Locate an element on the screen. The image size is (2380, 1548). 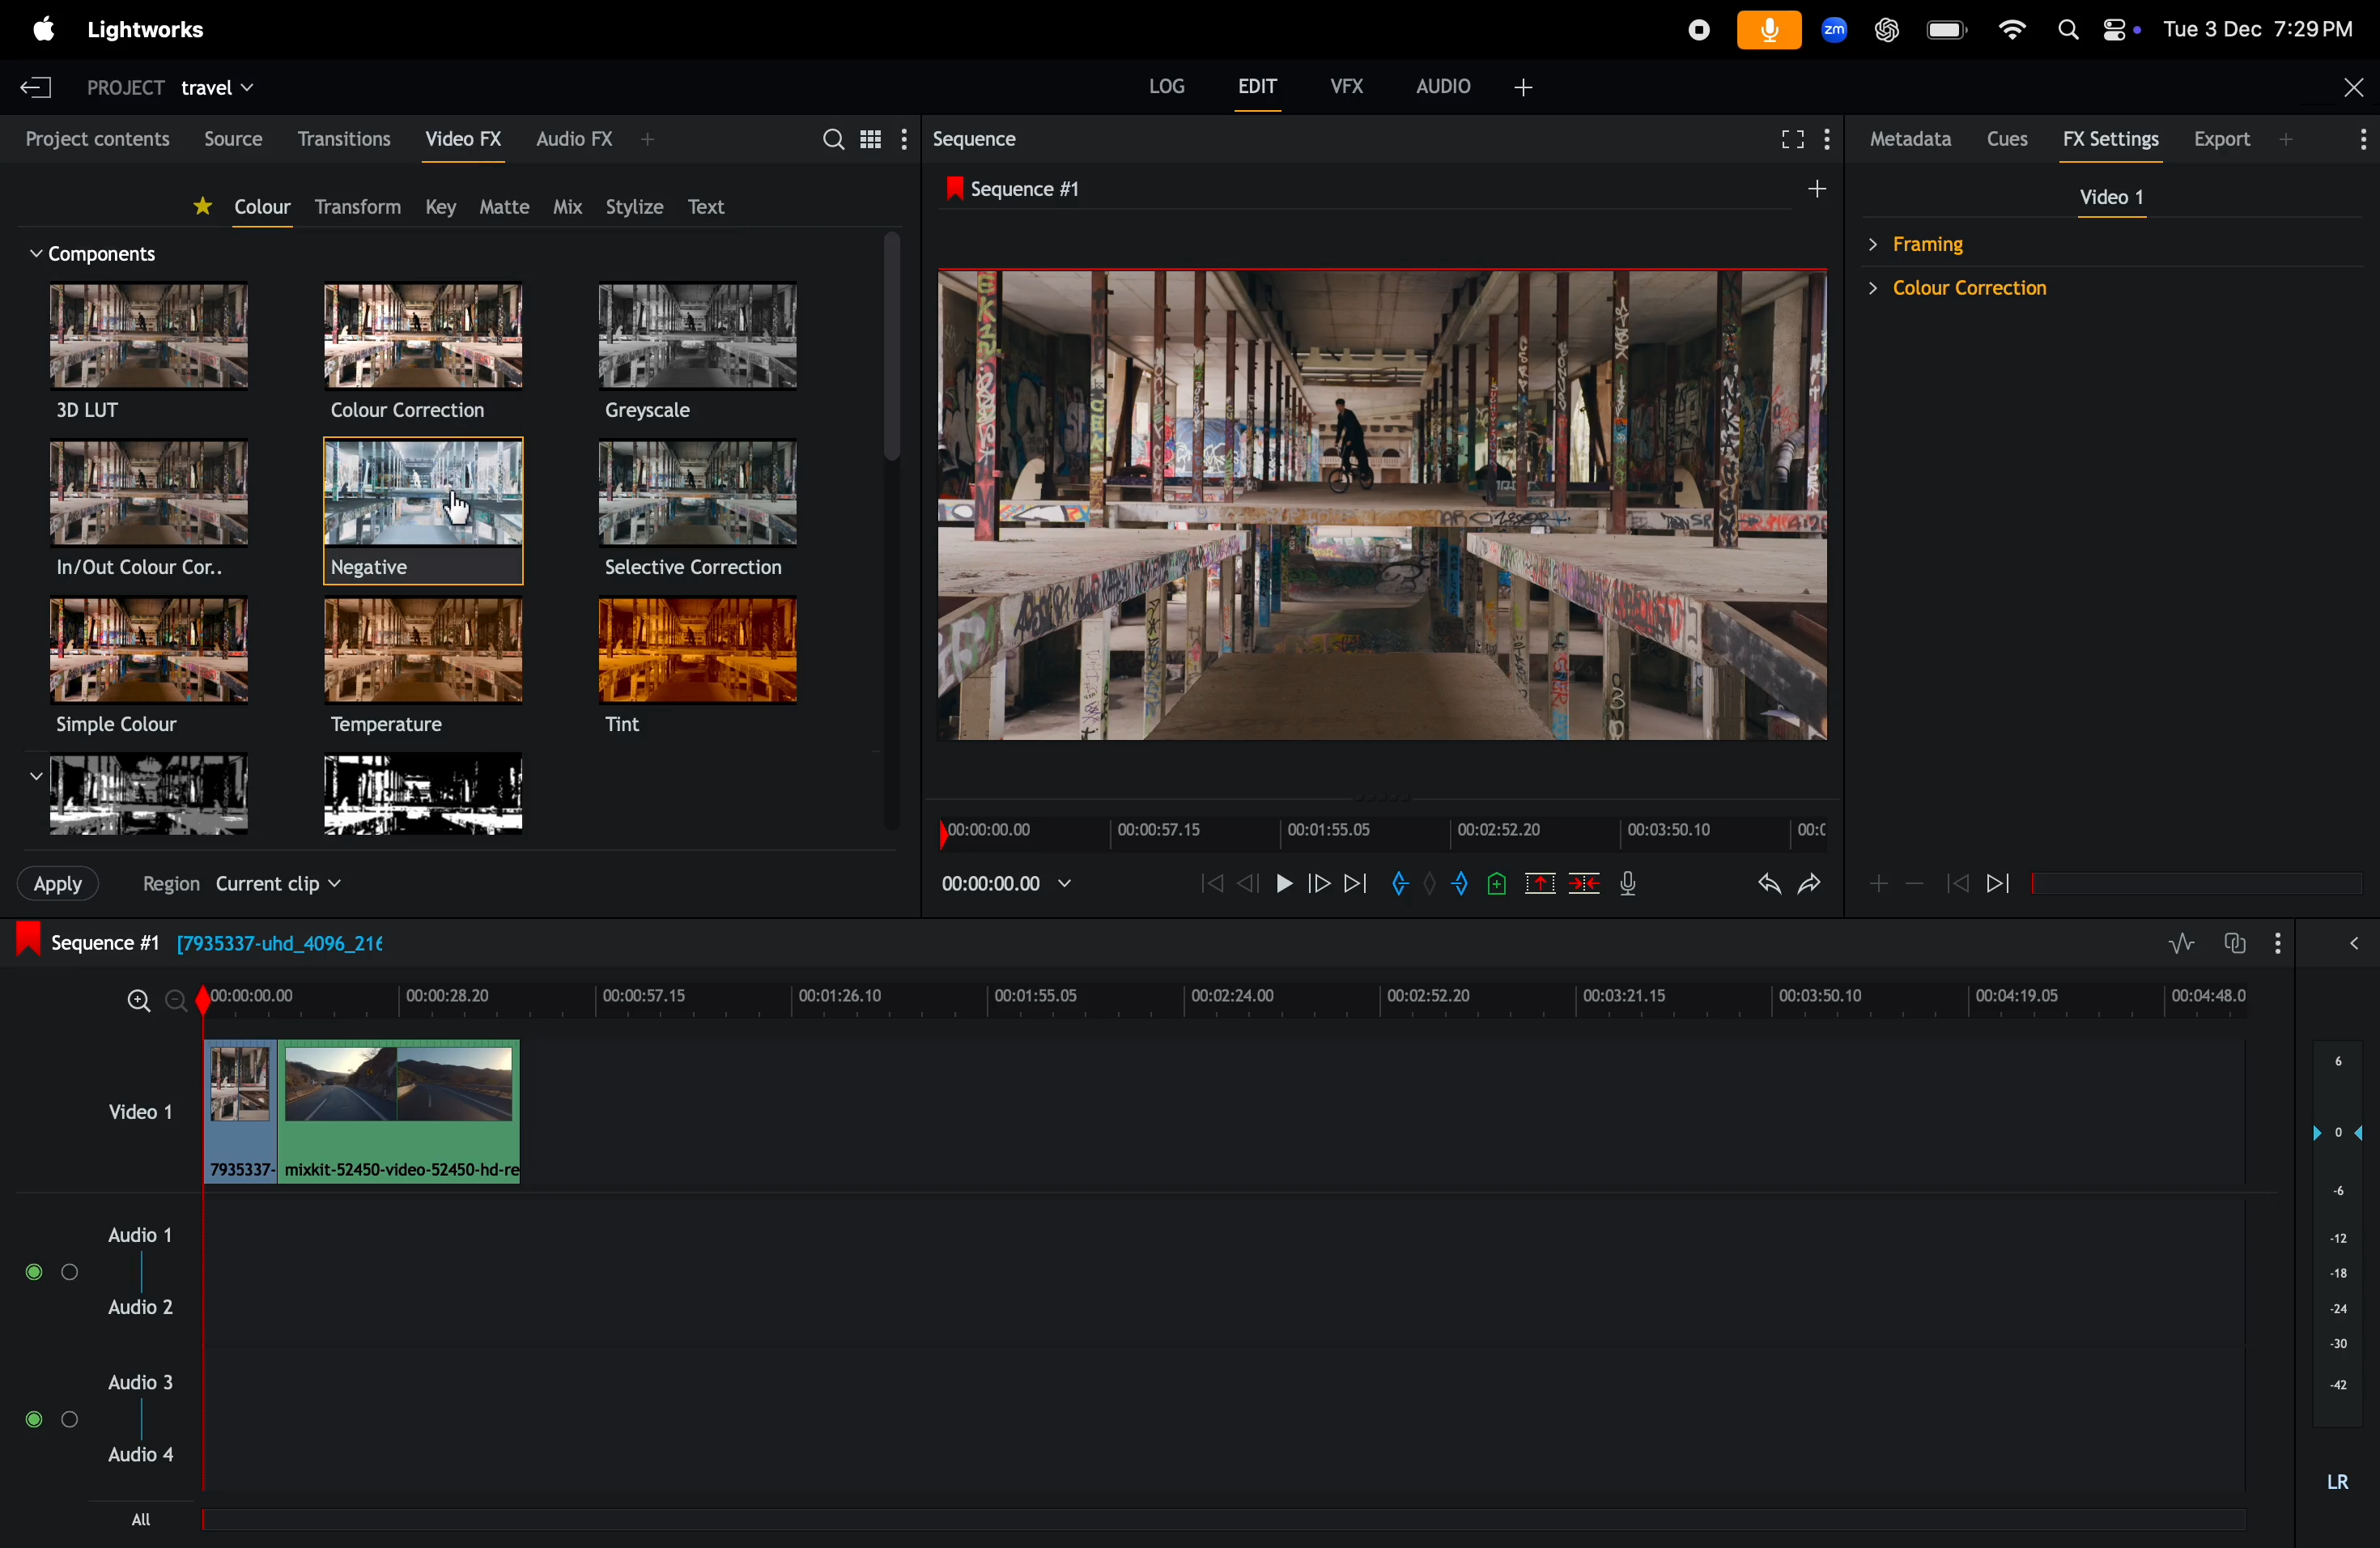
out put frame is located at coordinates (1369, 505).